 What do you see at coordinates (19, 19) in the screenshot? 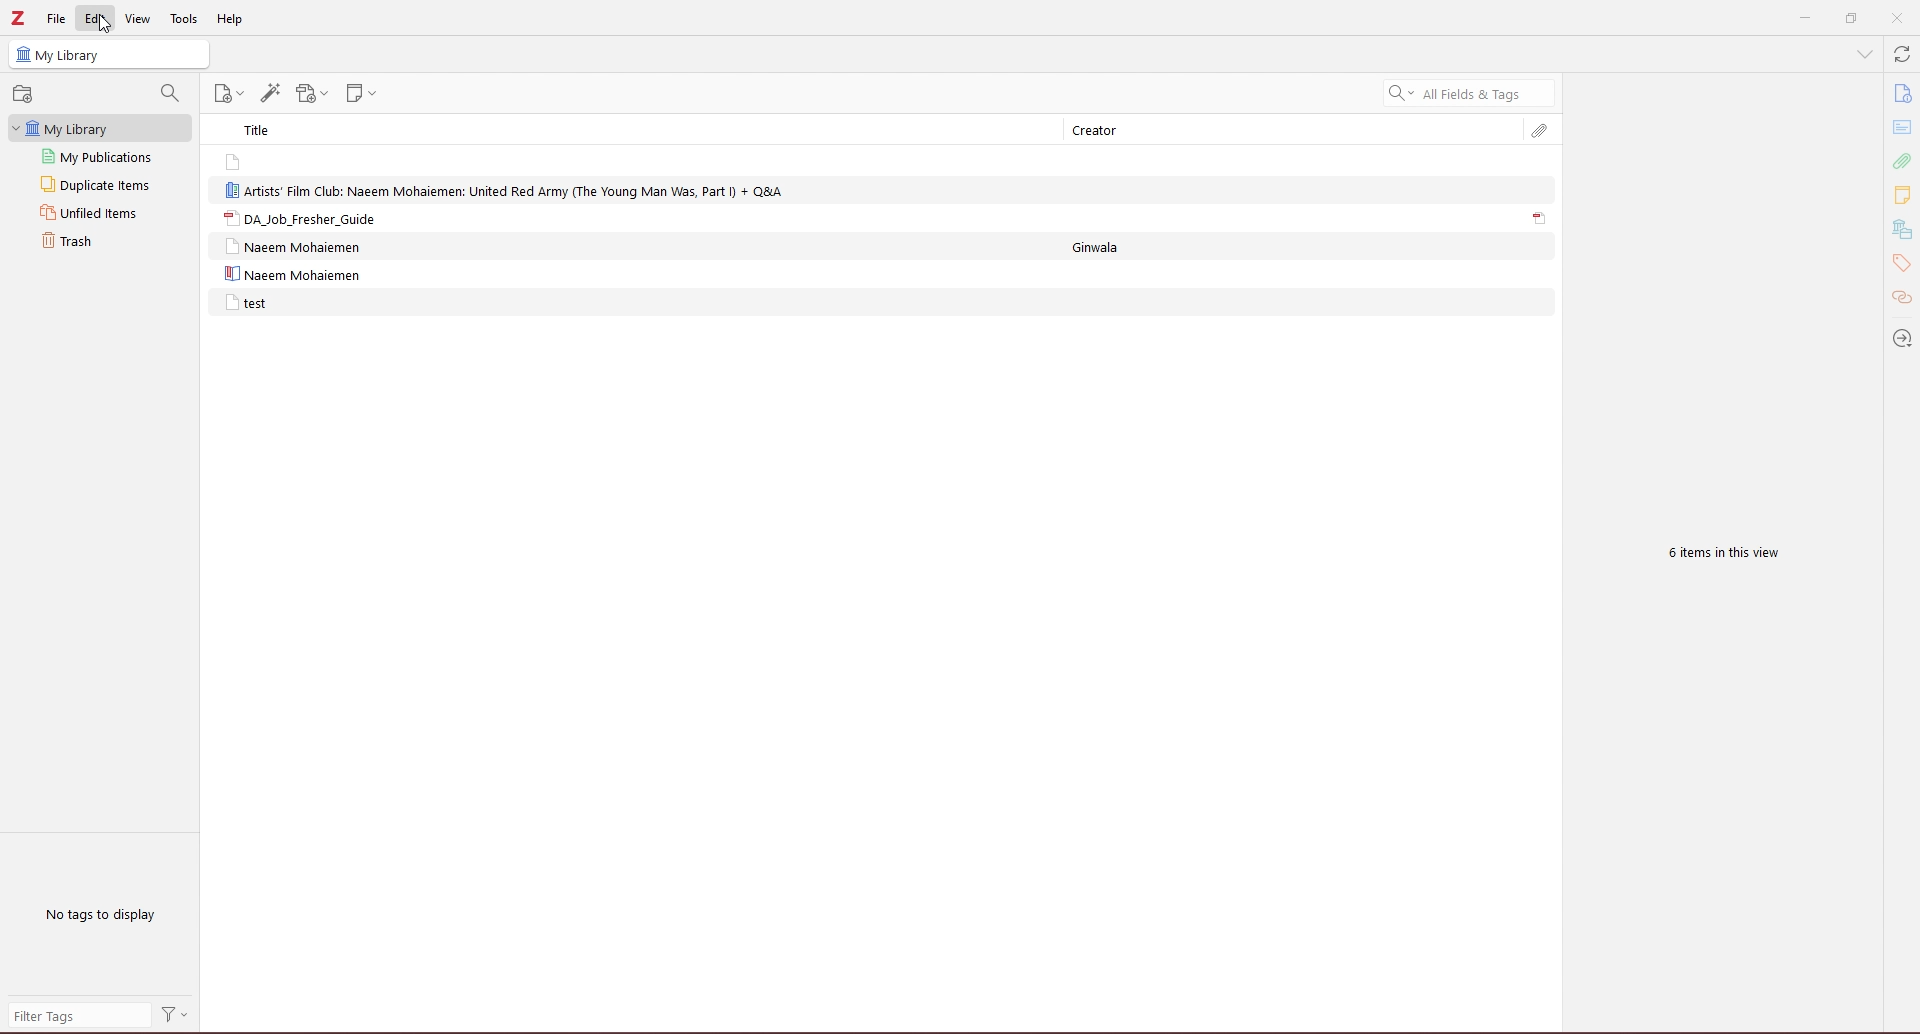
I see `zotero` at bounding box center [19, 19].